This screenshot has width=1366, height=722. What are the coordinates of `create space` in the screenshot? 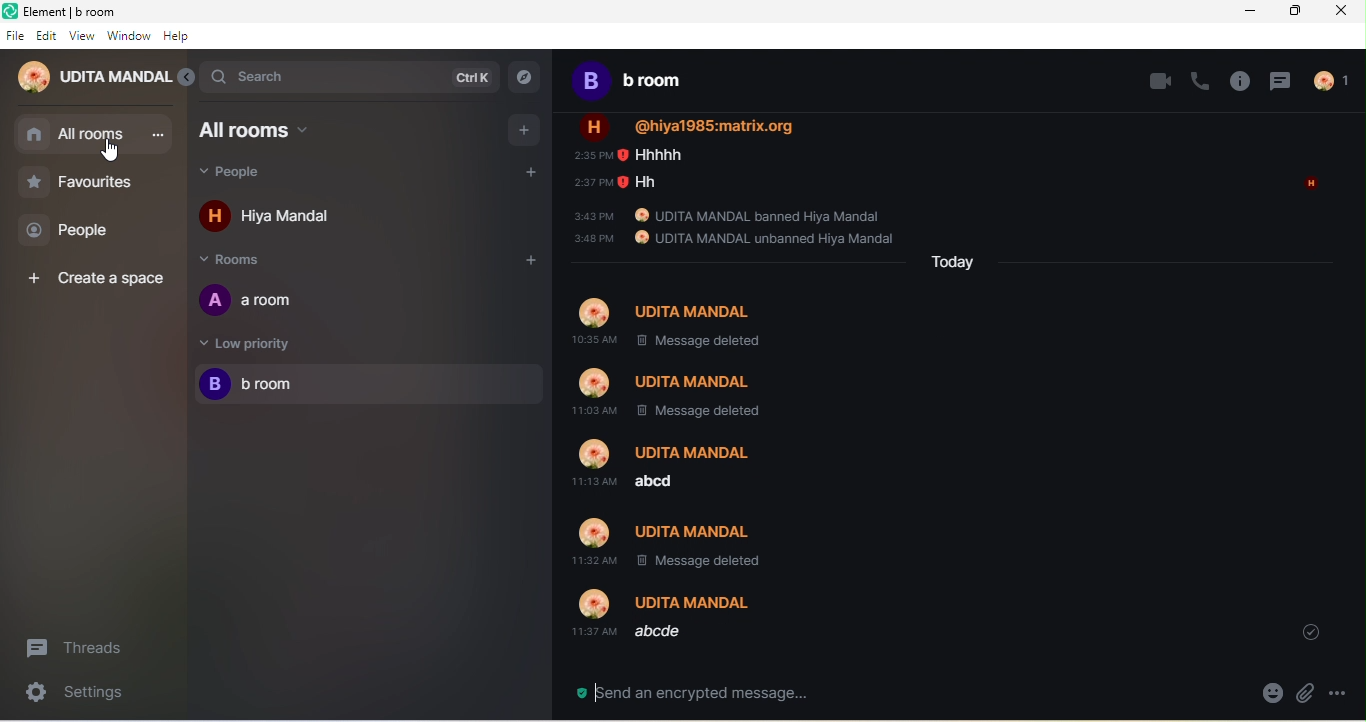 It's located at (94, 276).